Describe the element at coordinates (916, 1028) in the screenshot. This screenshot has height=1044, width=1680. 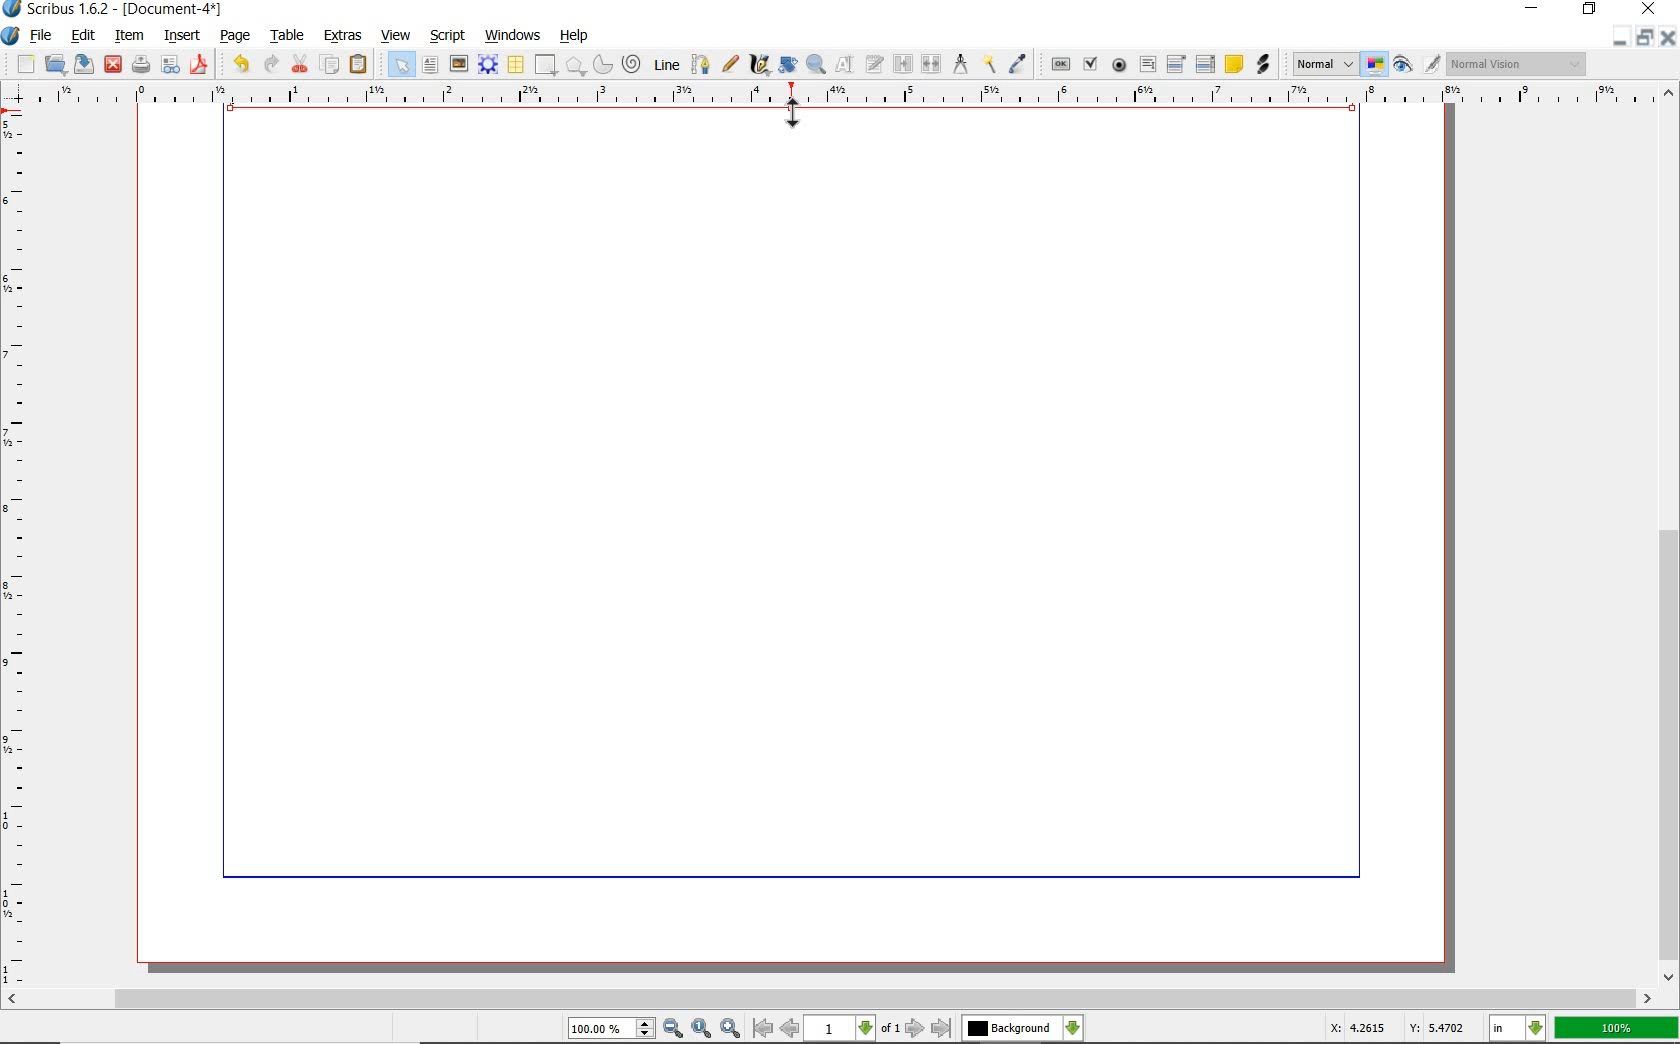
I see `go to next page` at that location.